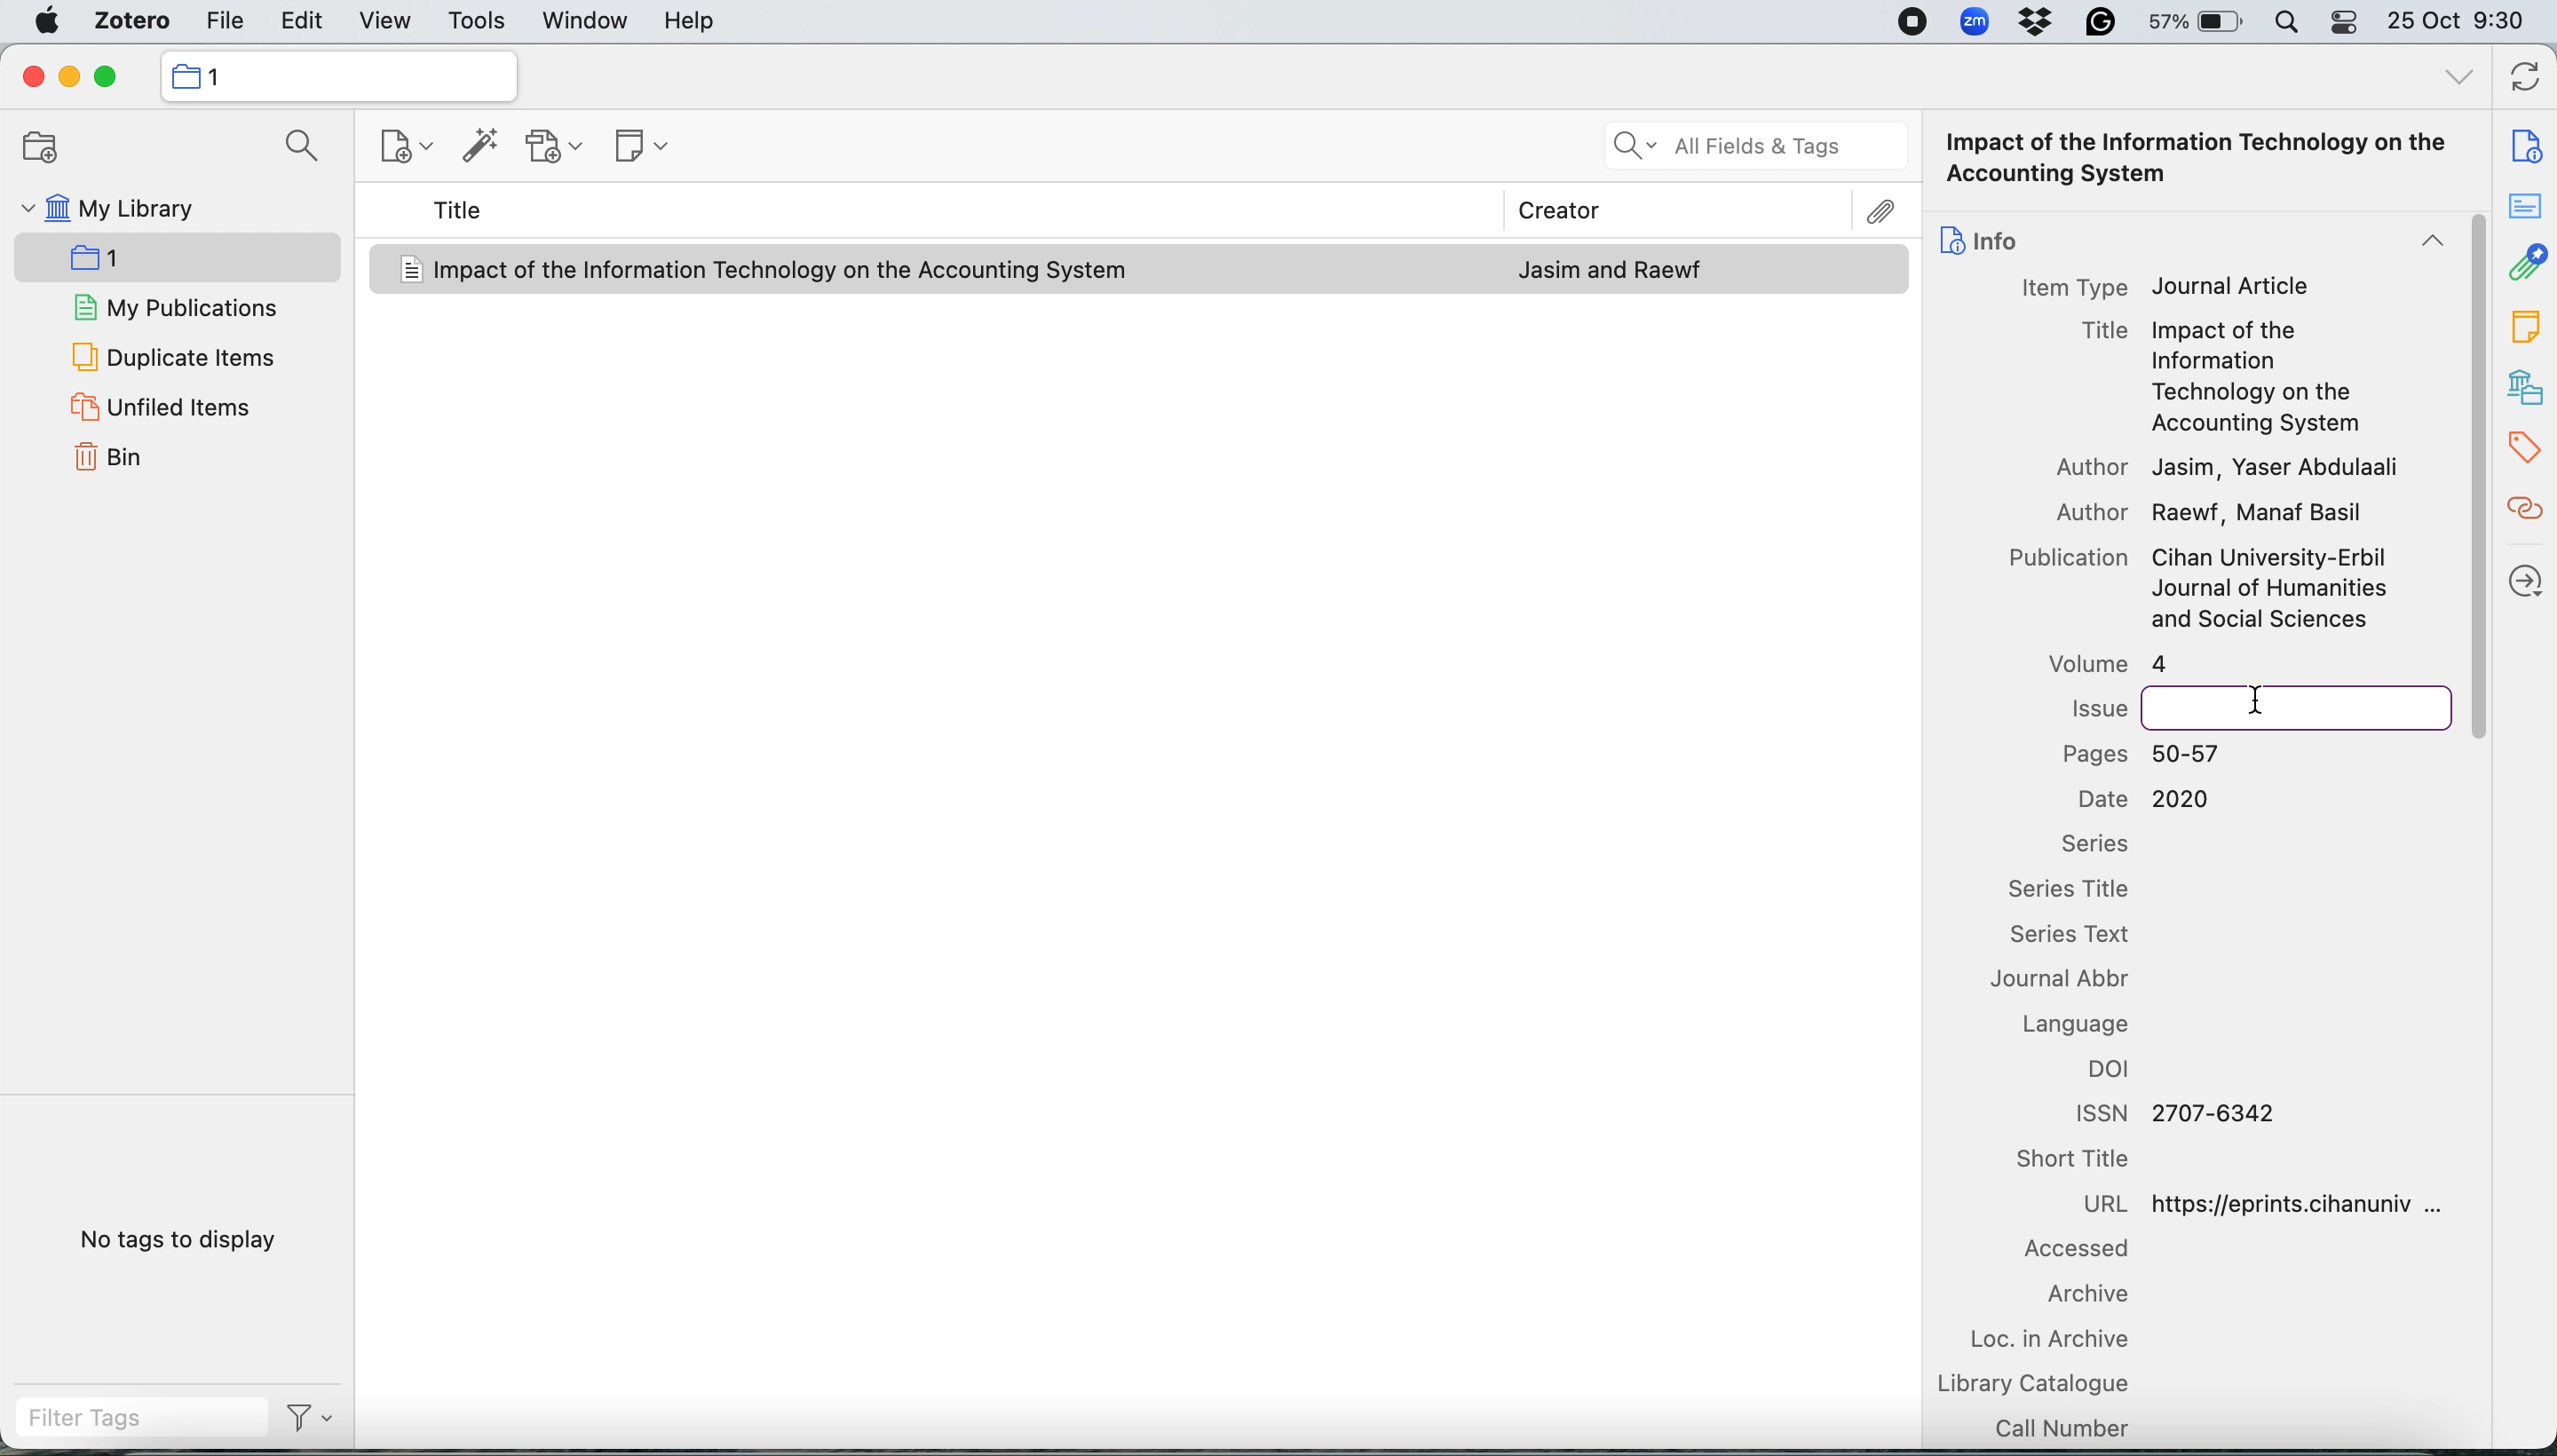 The width and height of the screenshot is (2557, 1456). I want to click on issn, so click(2169, 1111).